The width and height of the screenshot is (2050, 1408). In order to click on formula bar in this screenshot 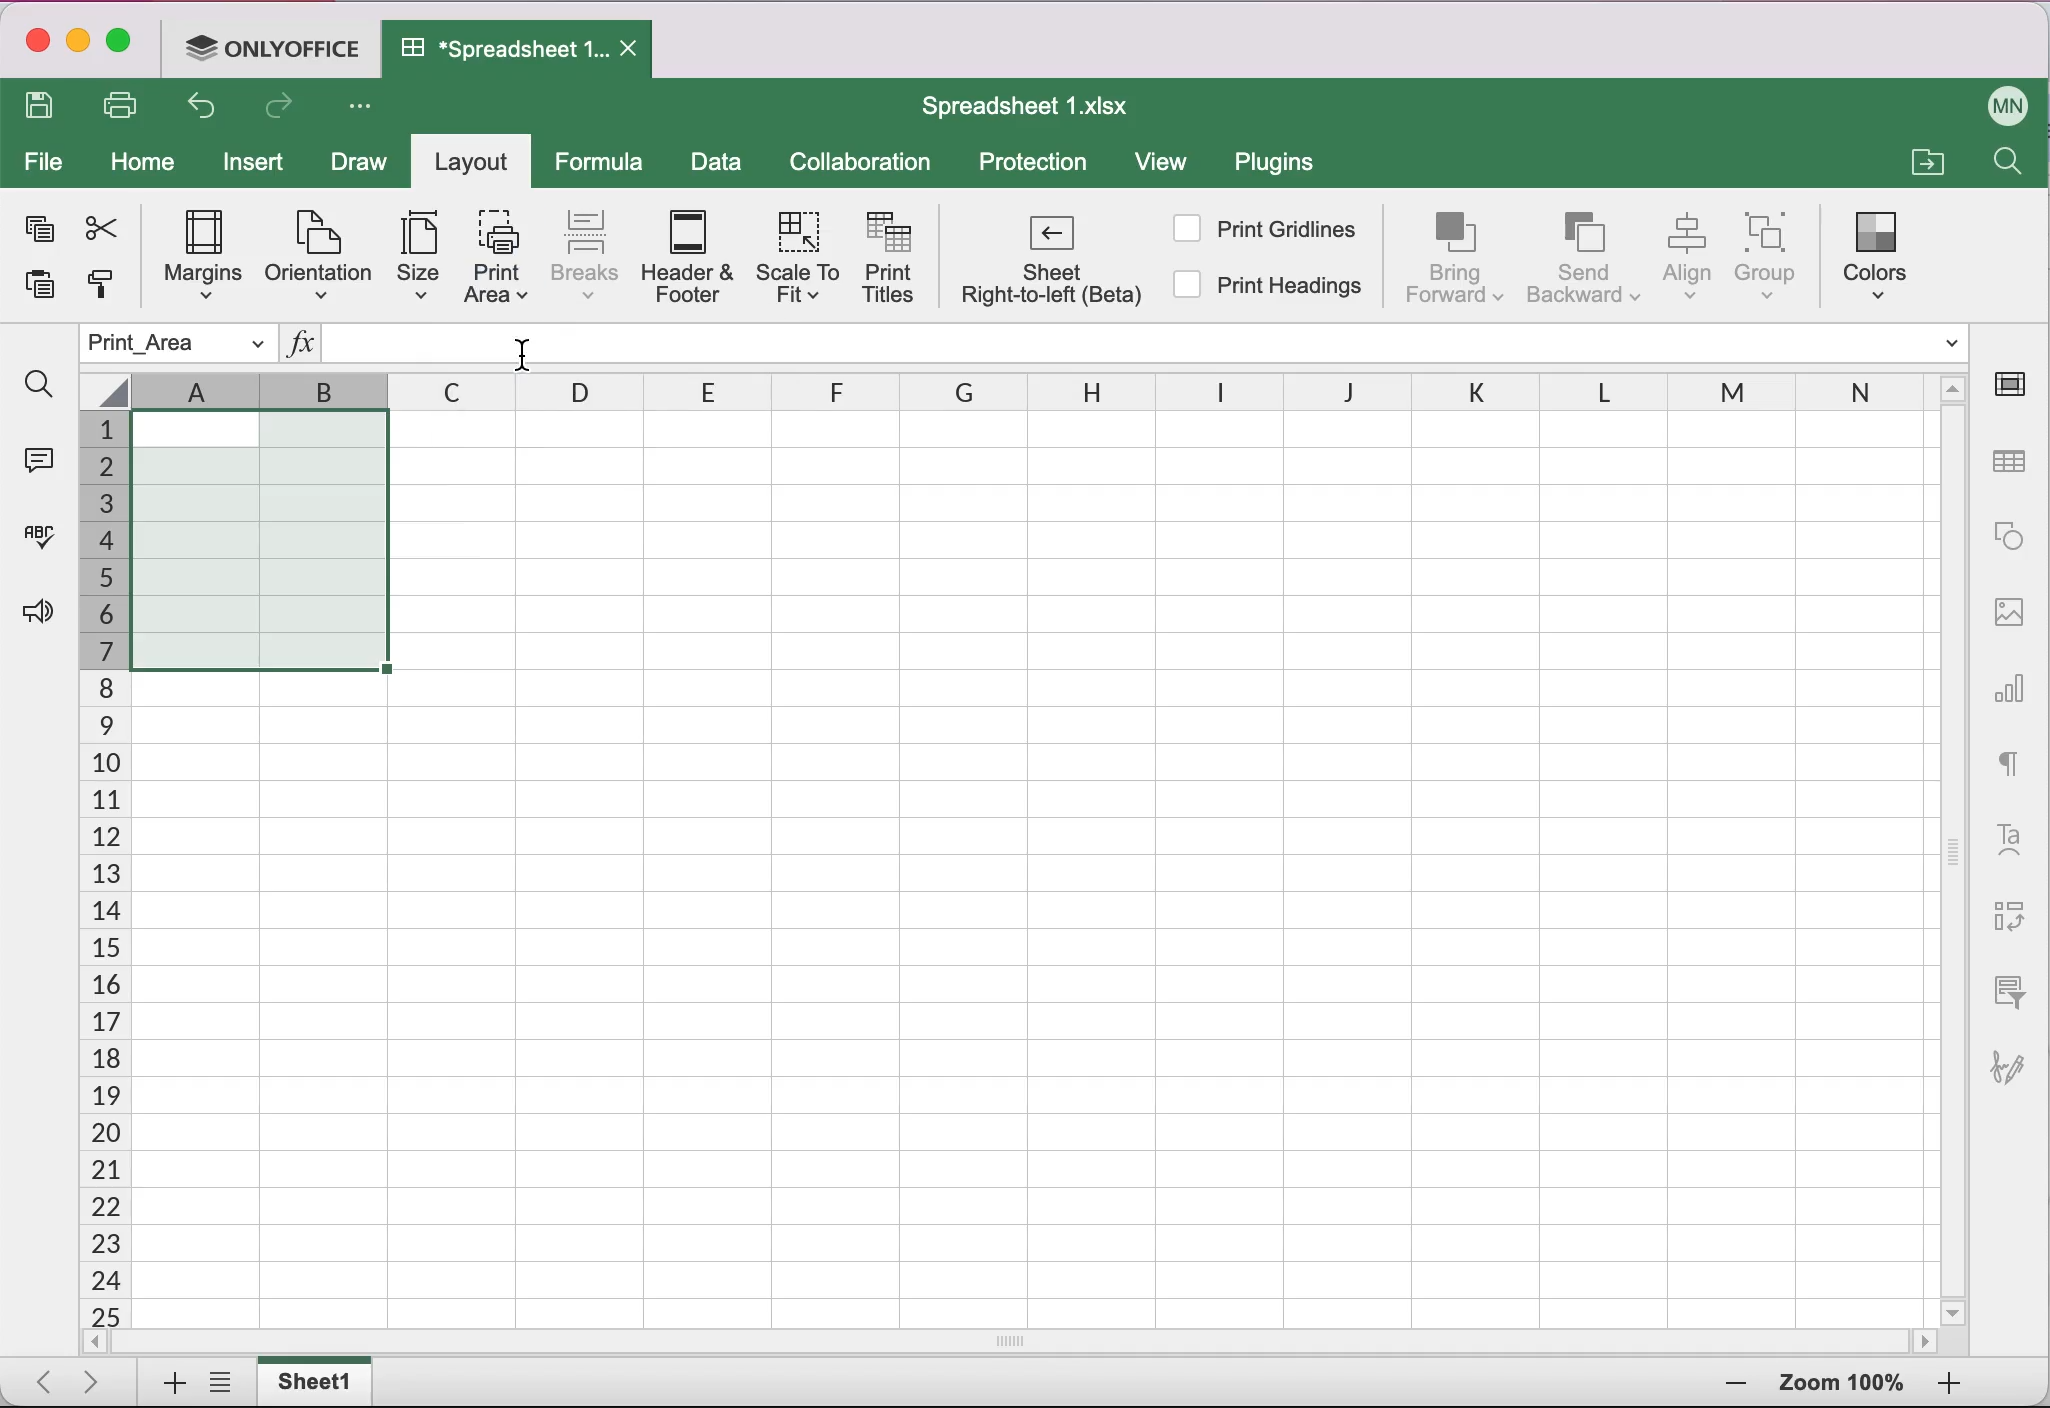, I will do `click(1271, 344)`.